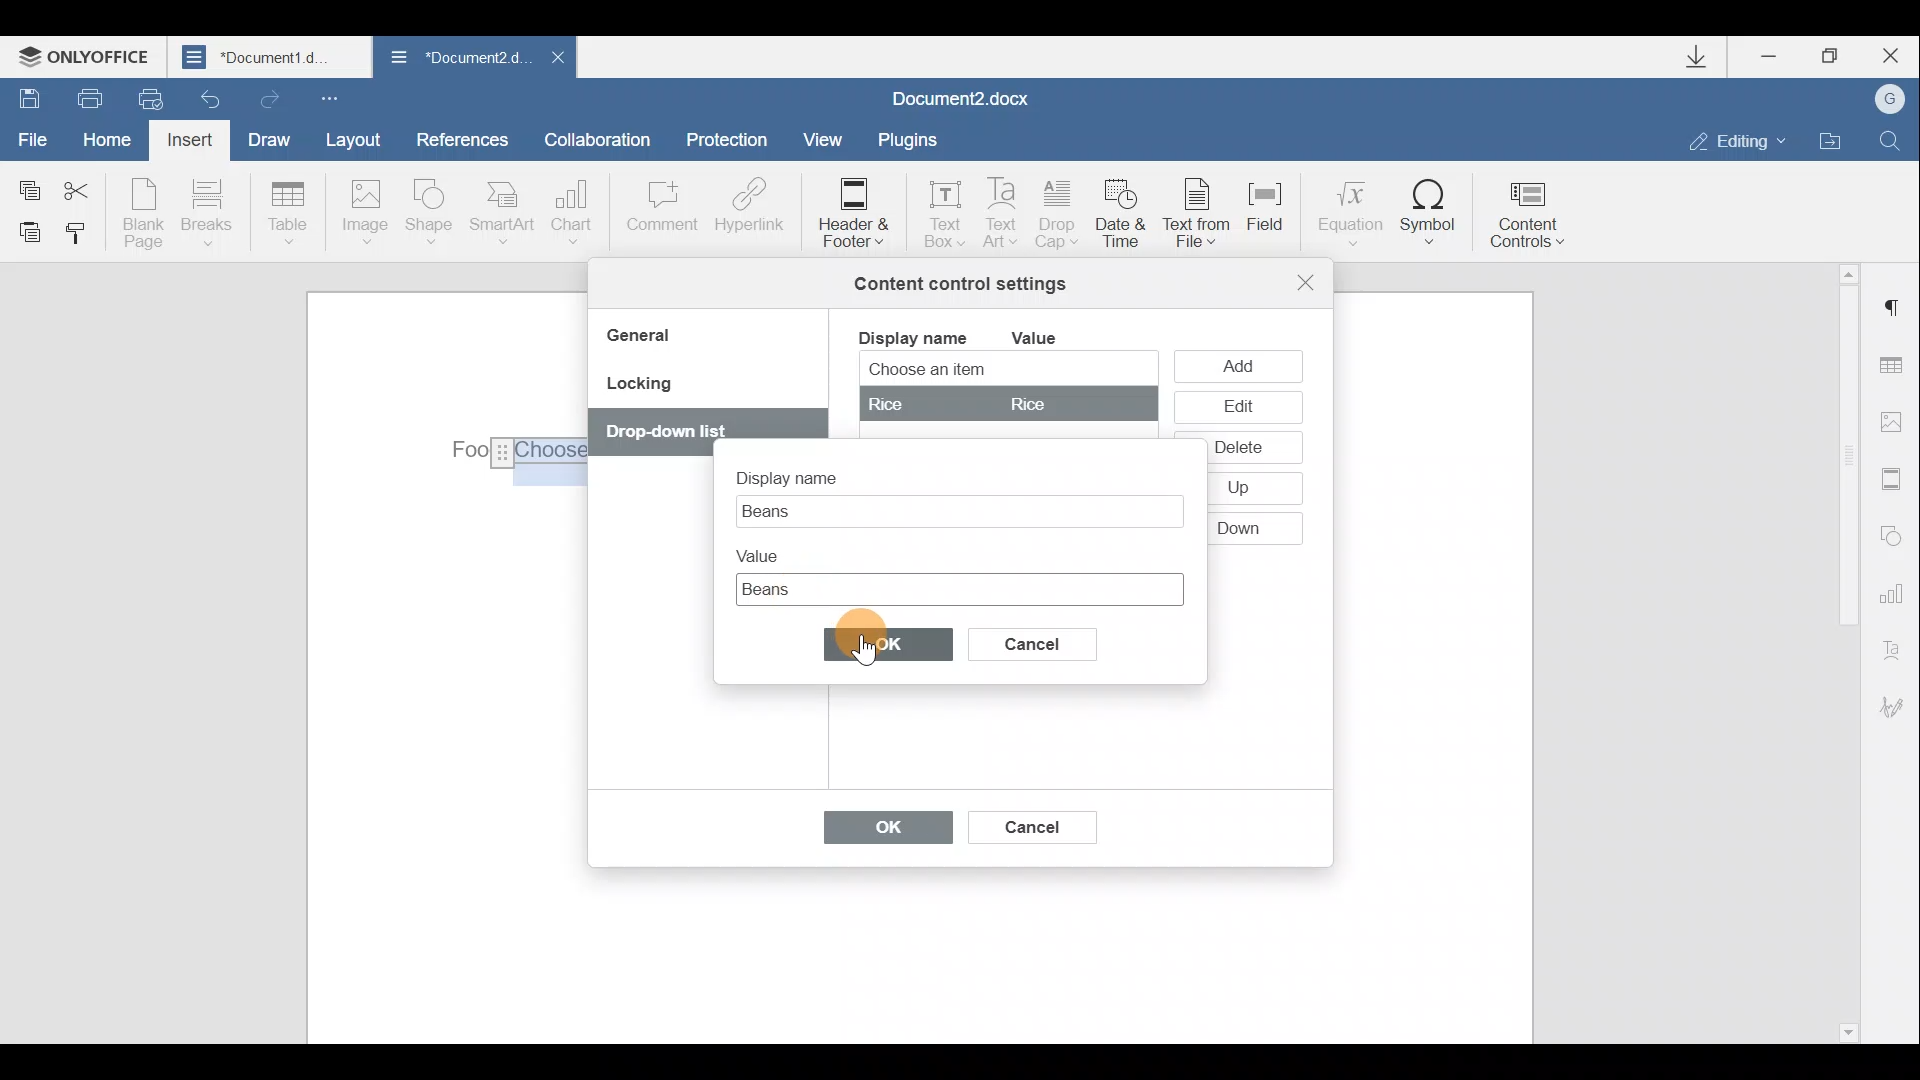 The width and height of the screenshot is (1920, 1080). Describe the element at coordinates (88, 187) in the screenshot. I see `Cut` at that location.